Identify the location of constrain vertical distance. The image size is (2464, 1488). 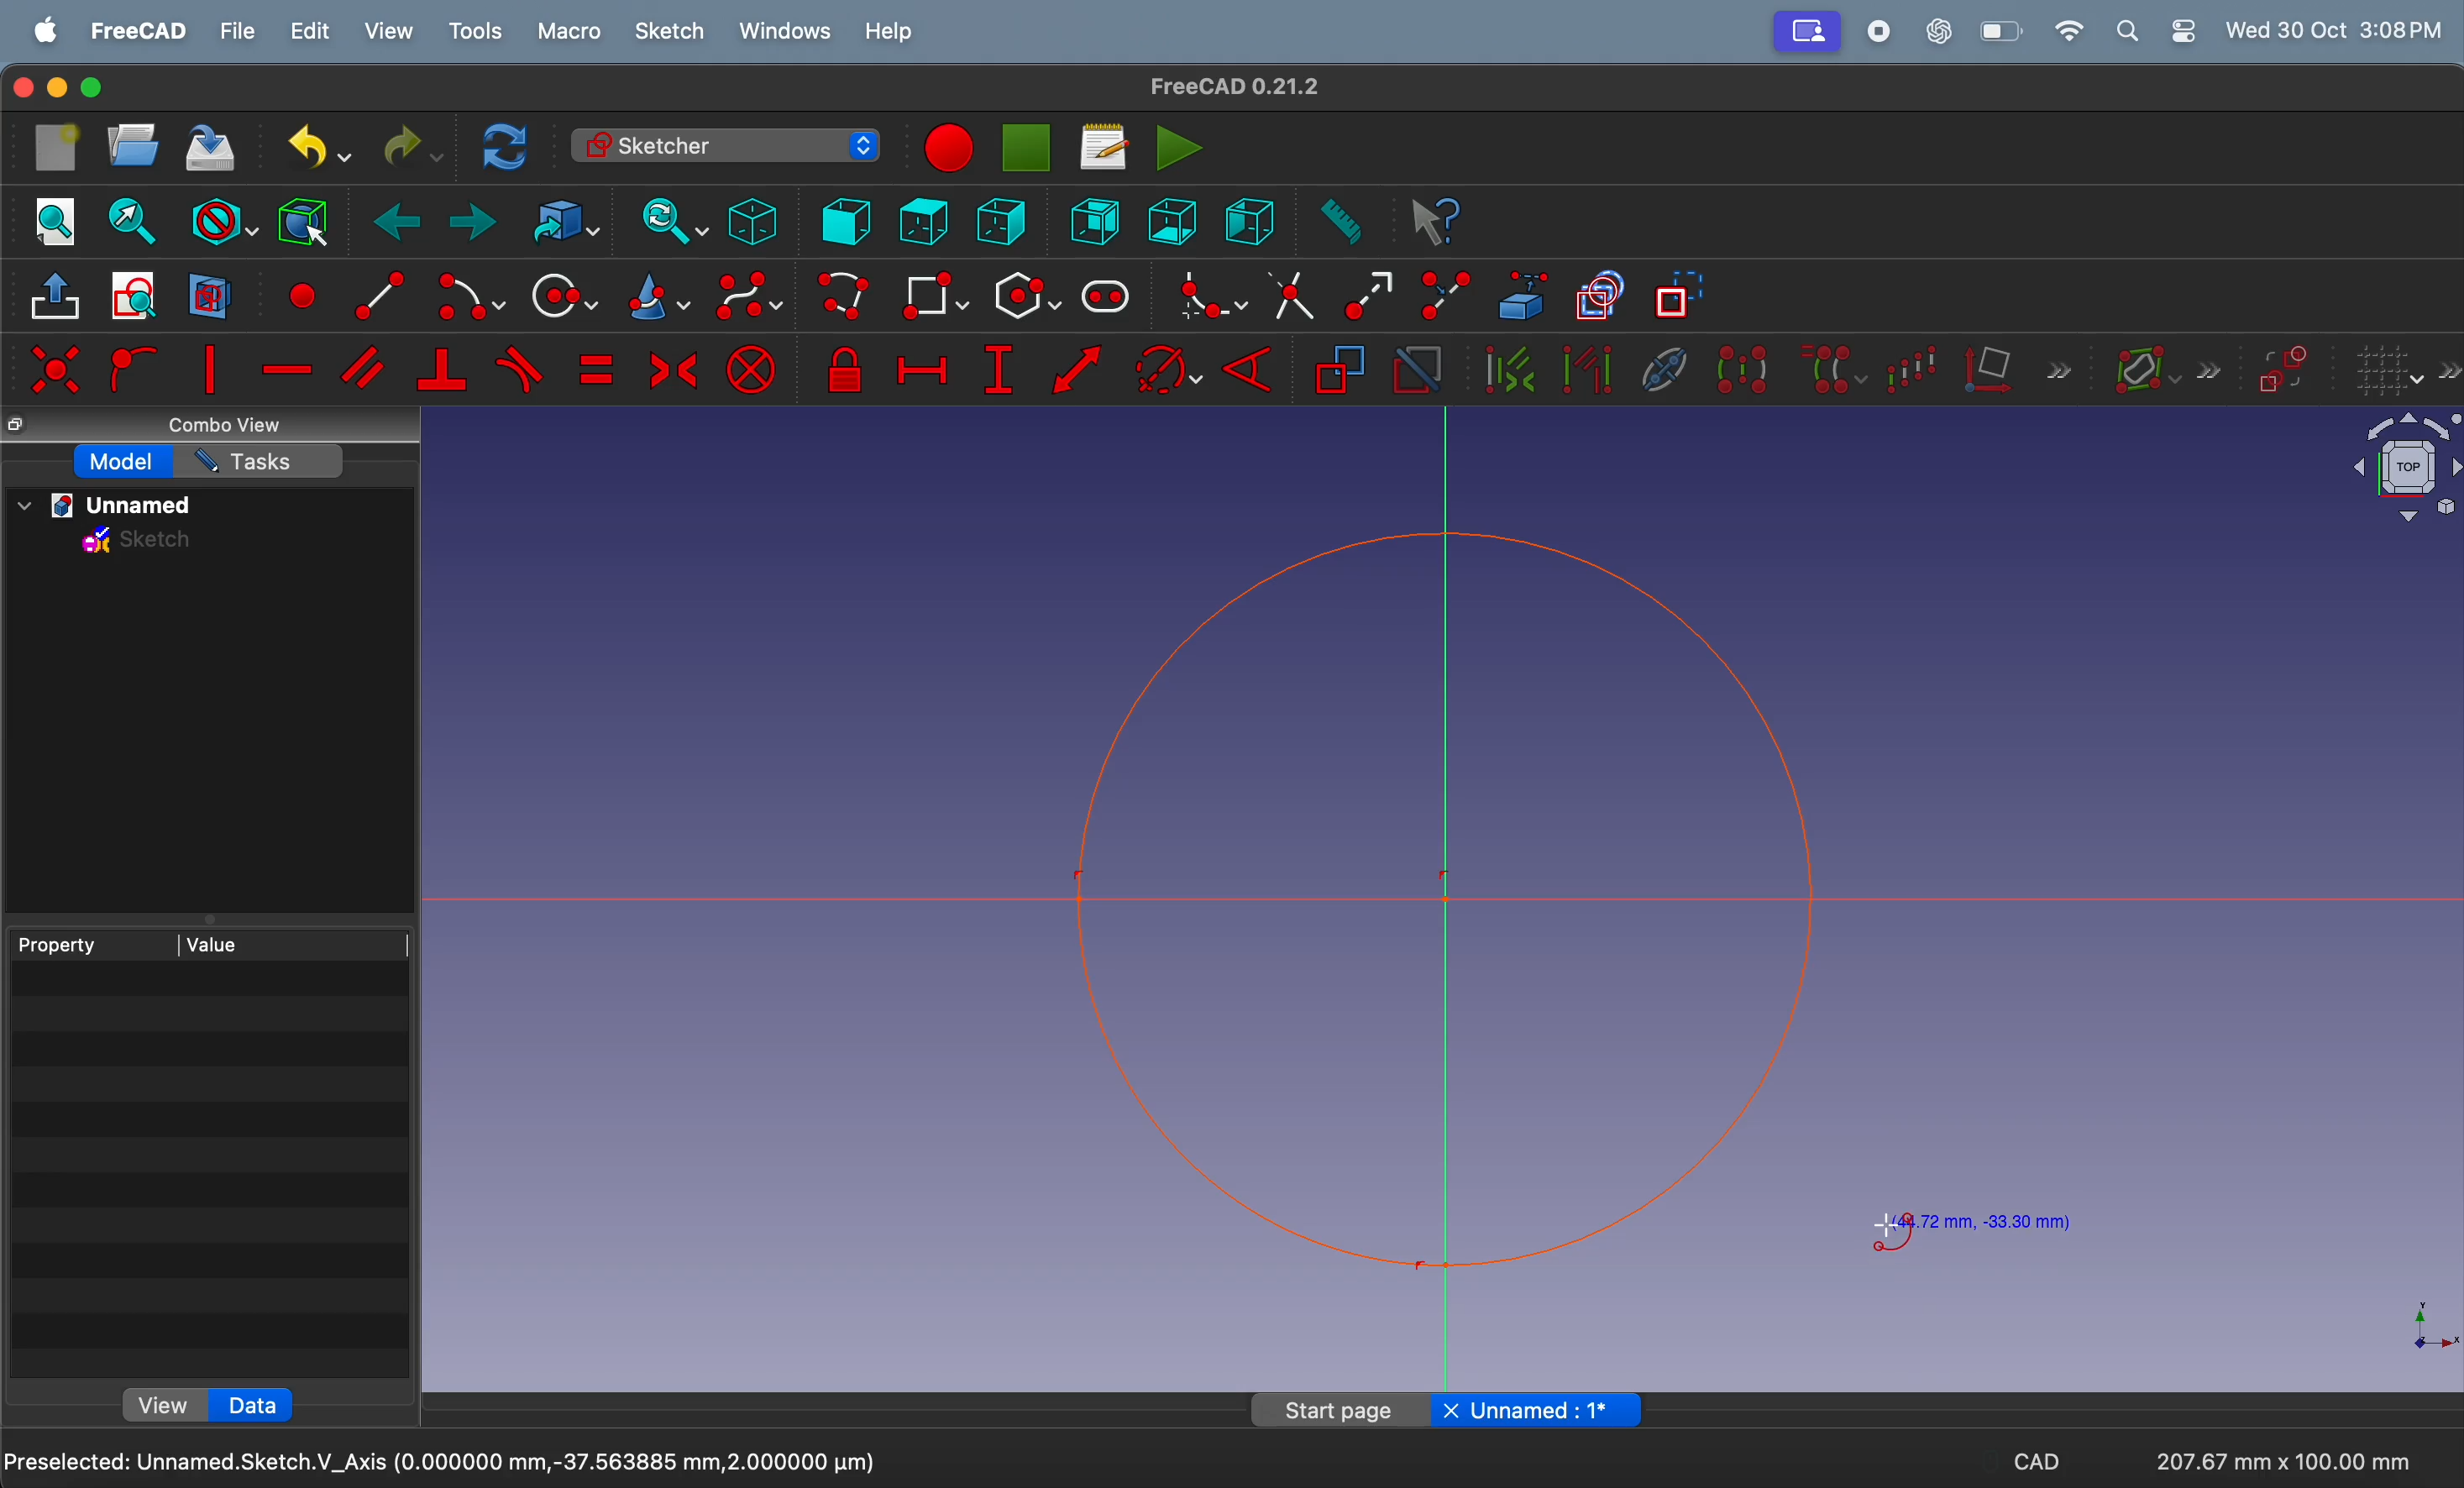
(998, 370).